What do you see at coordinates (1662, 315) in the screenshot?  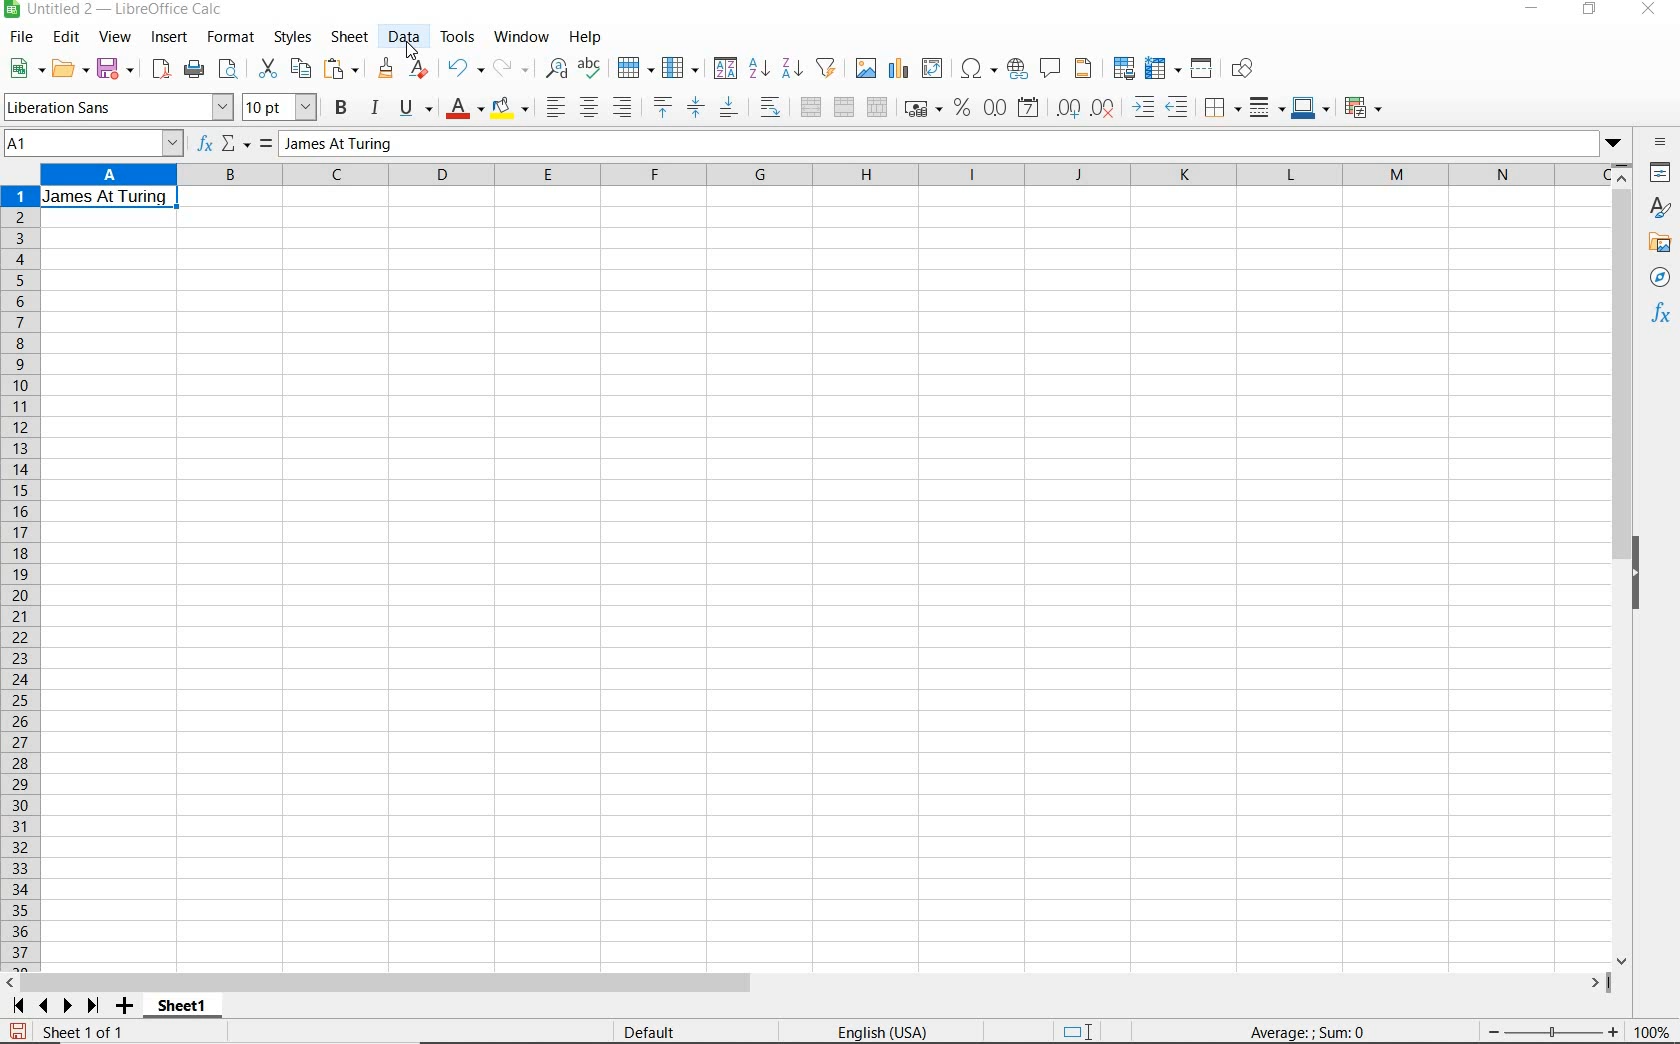 I see `functions` at bounding box center [1662, 315].